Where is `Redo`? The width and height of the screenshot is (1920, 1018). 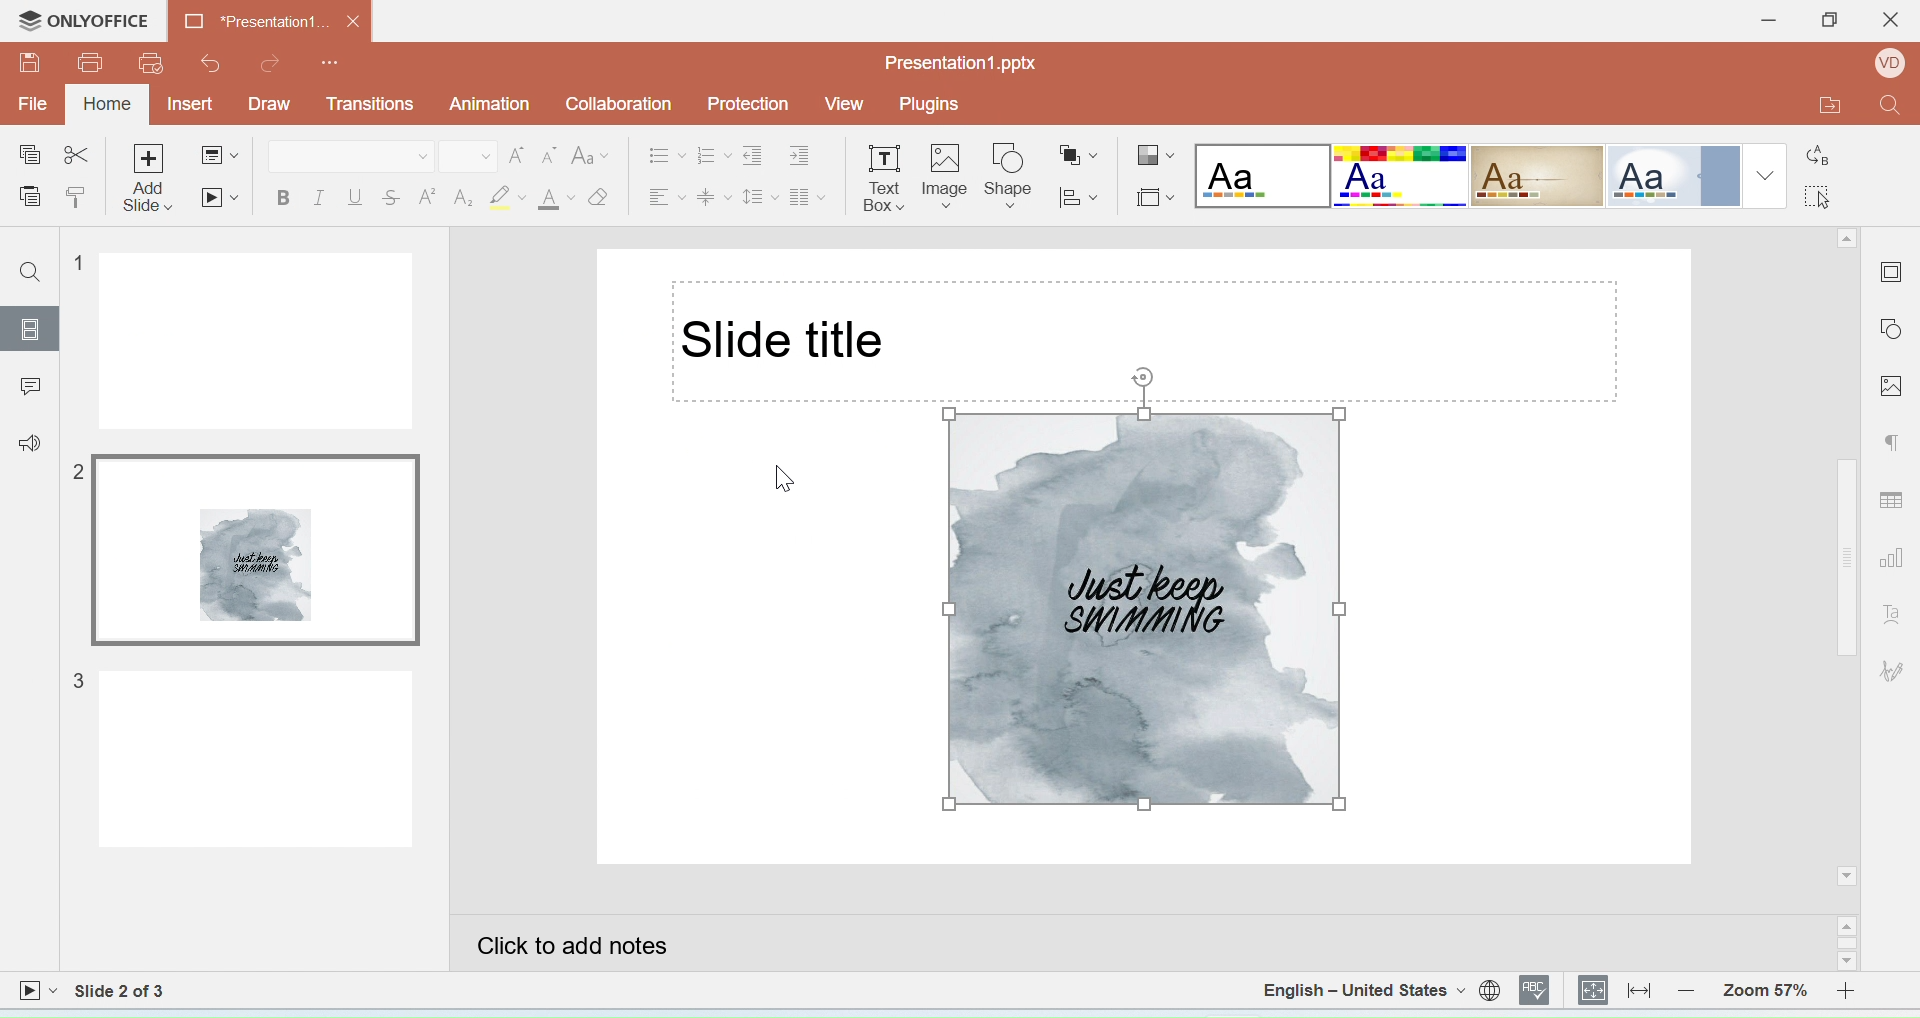
Redo is located at coordinates (272, 63).